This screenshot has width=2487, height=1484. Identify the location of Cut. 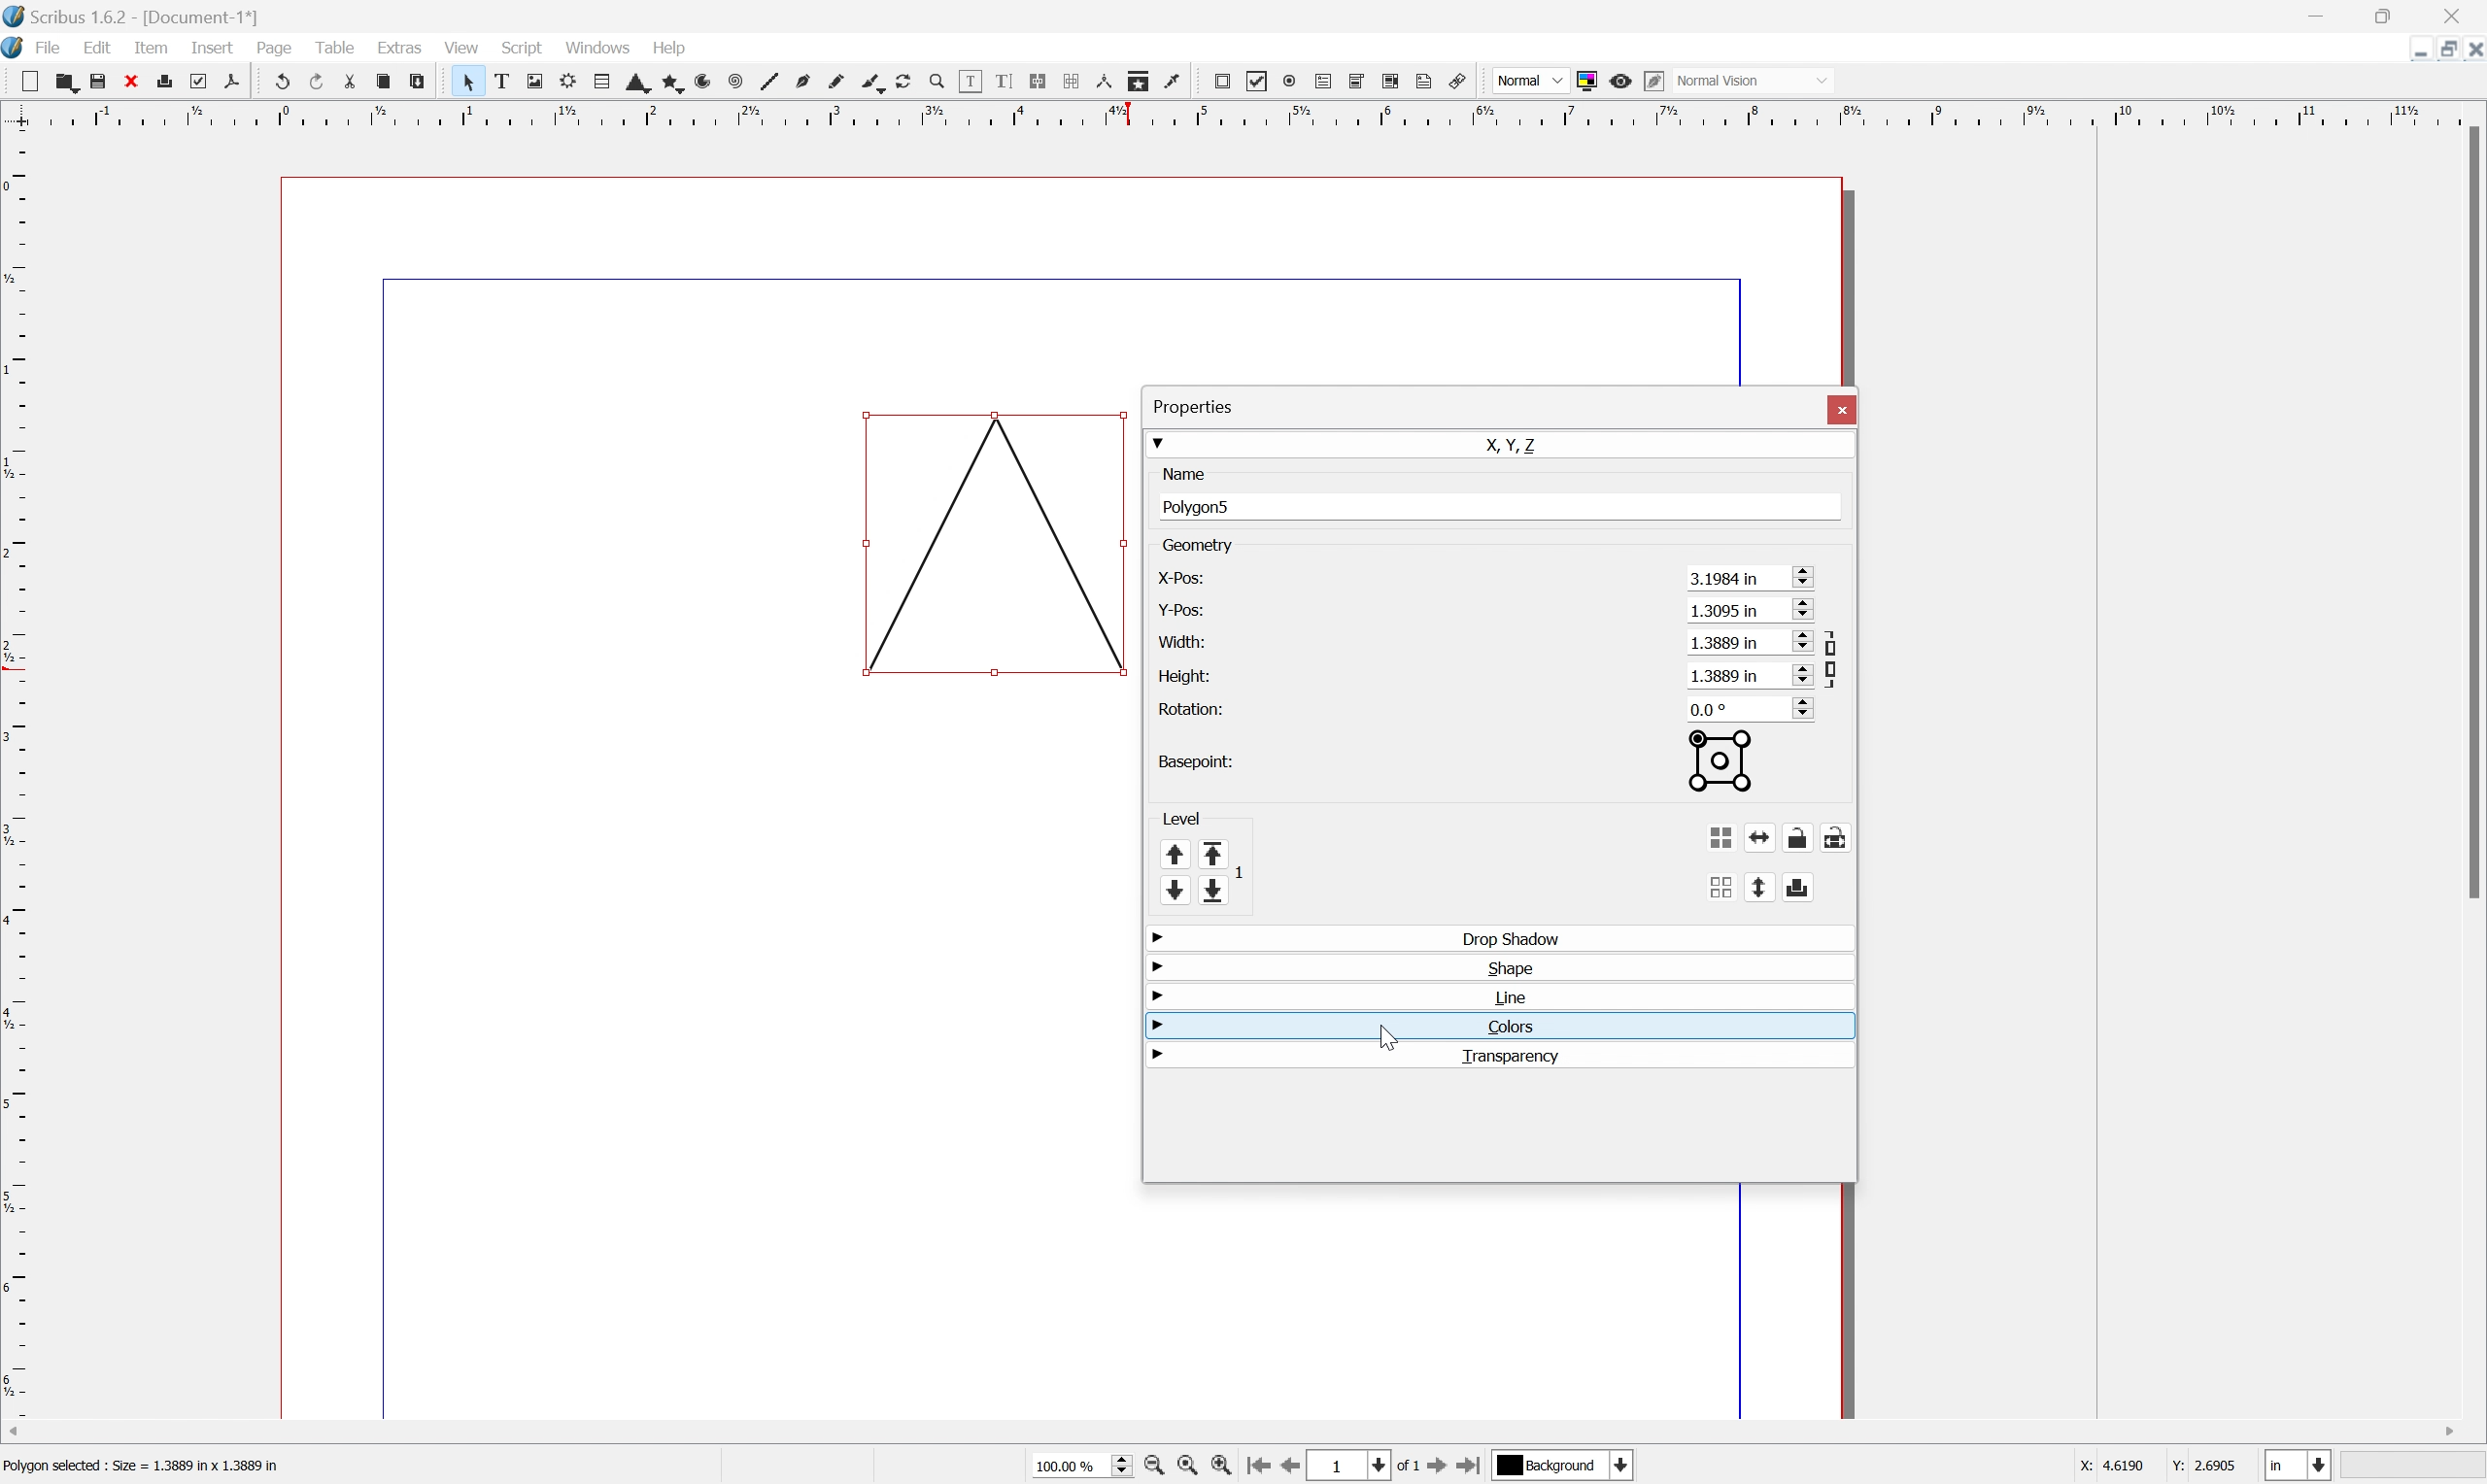
(347, 82).